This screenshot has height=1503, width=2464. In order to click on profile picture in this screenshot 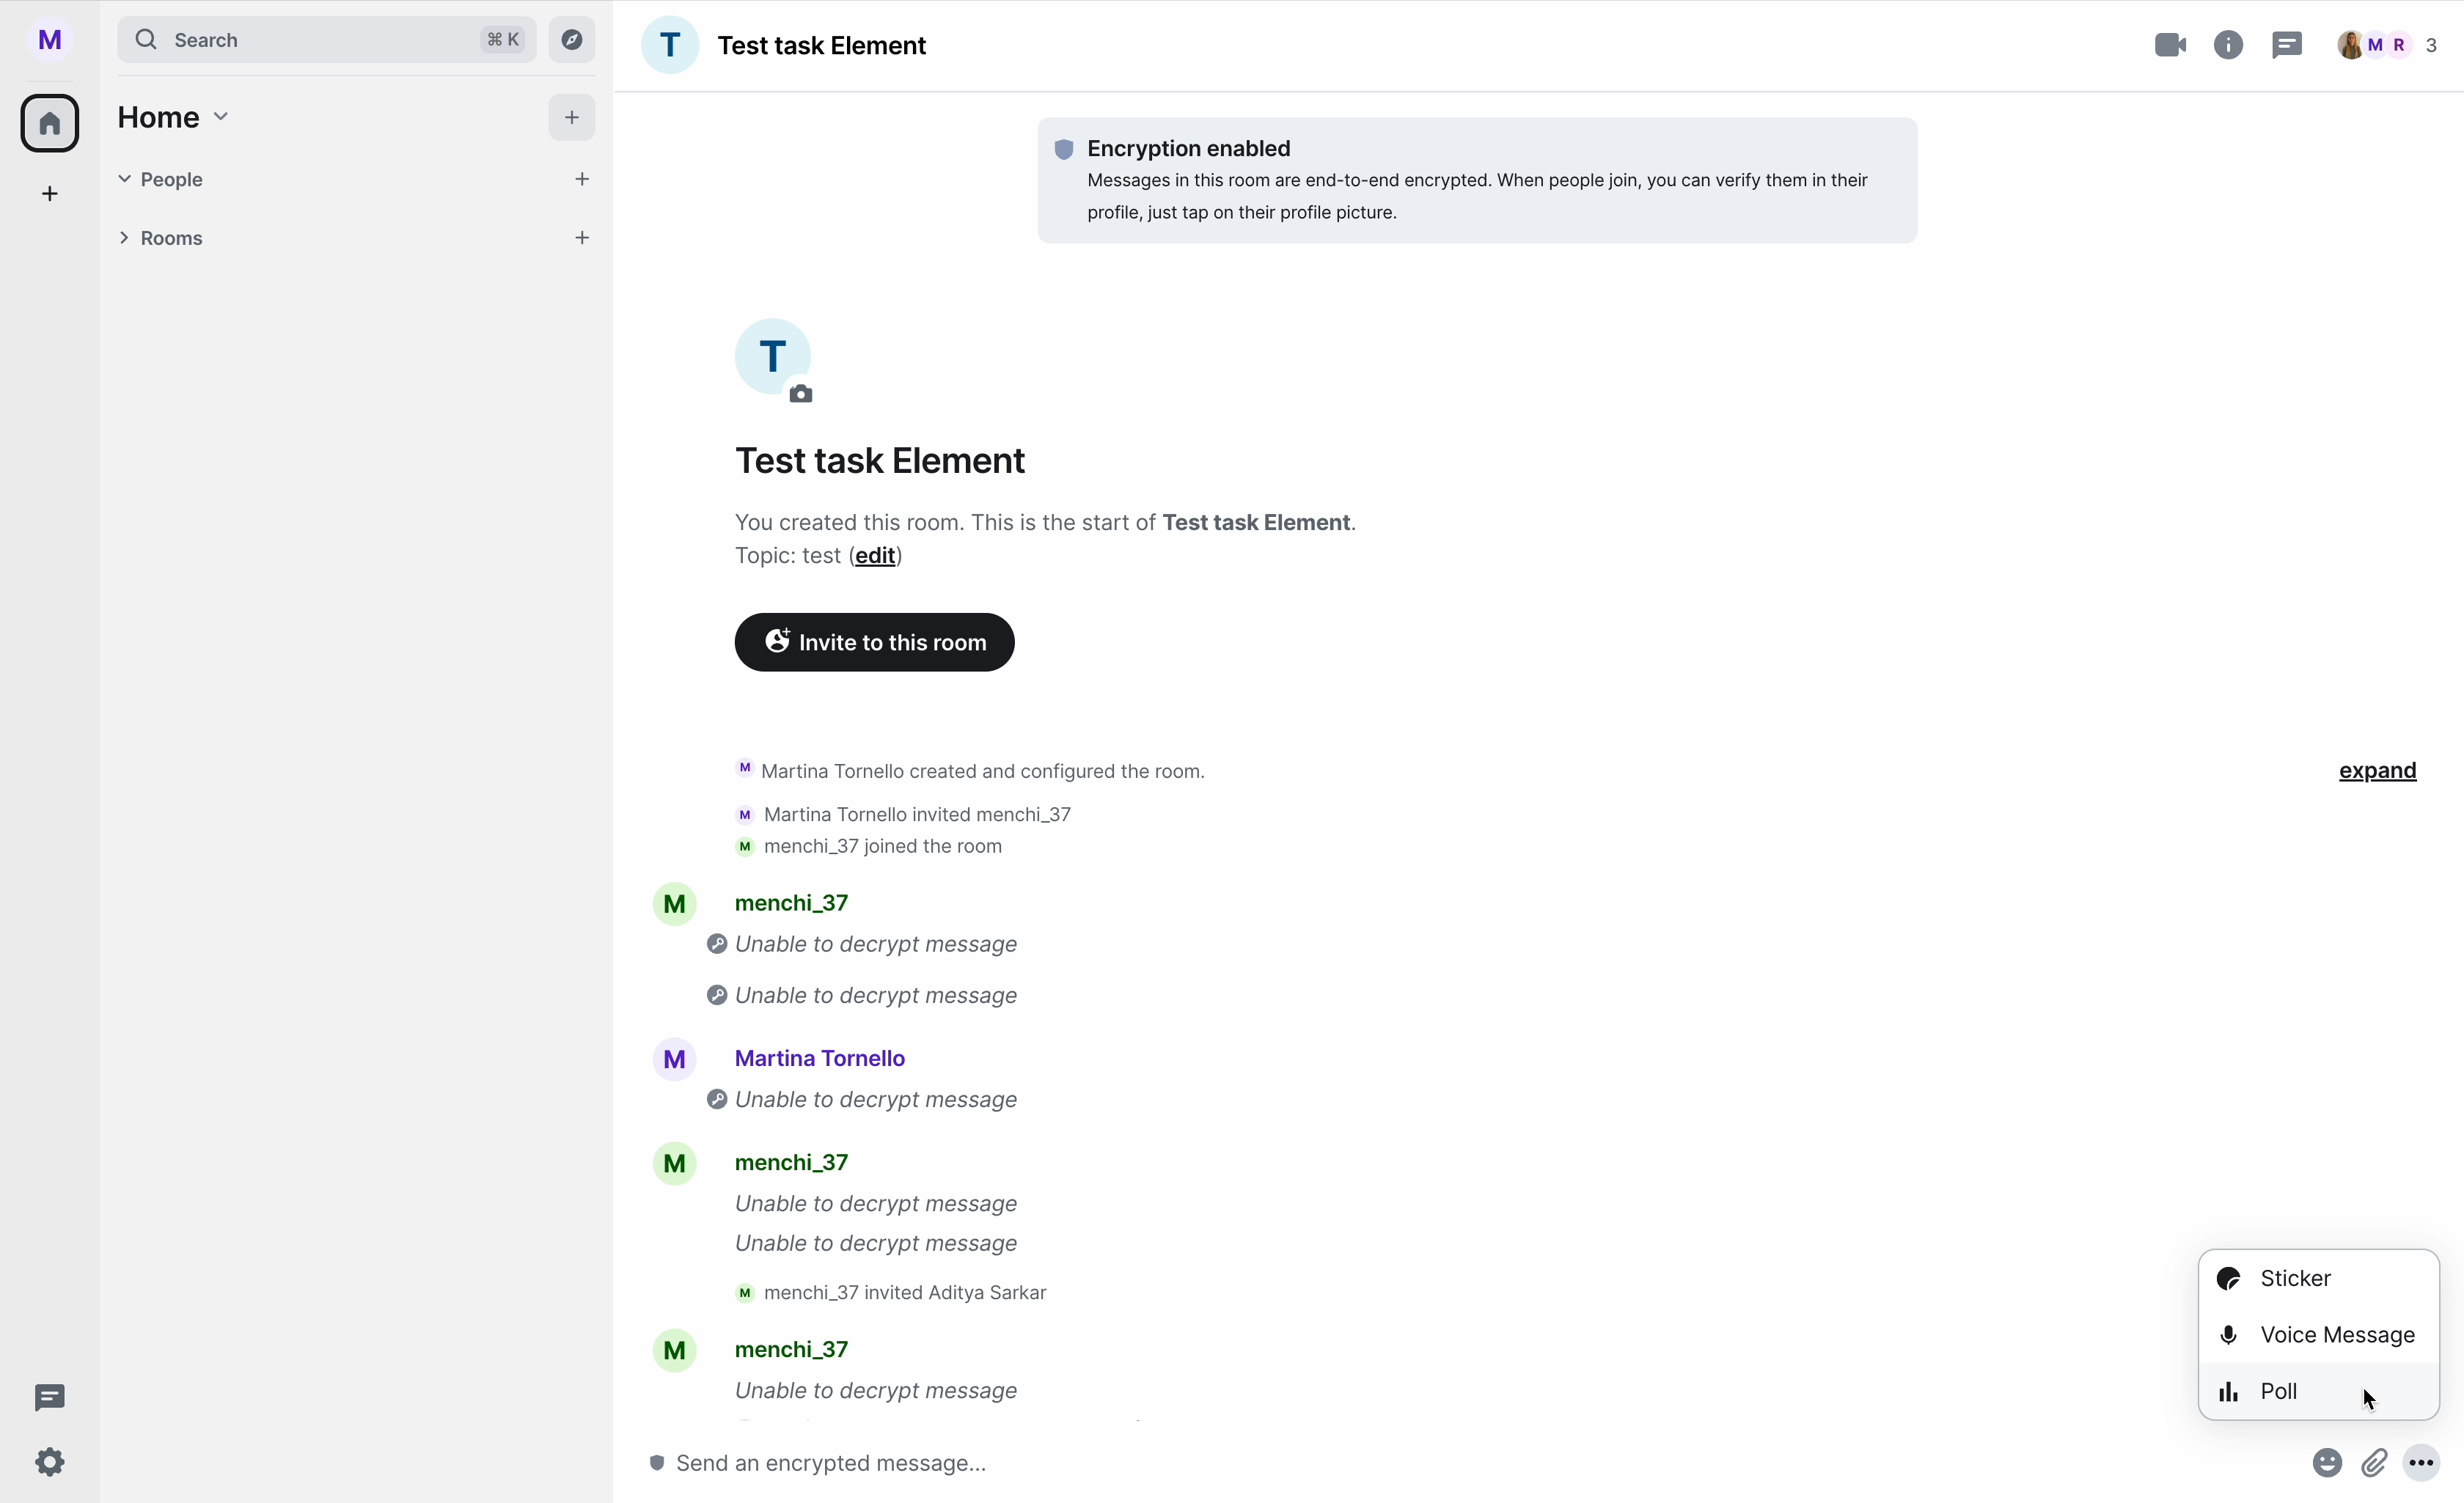, I will do `click(58, 40)`.